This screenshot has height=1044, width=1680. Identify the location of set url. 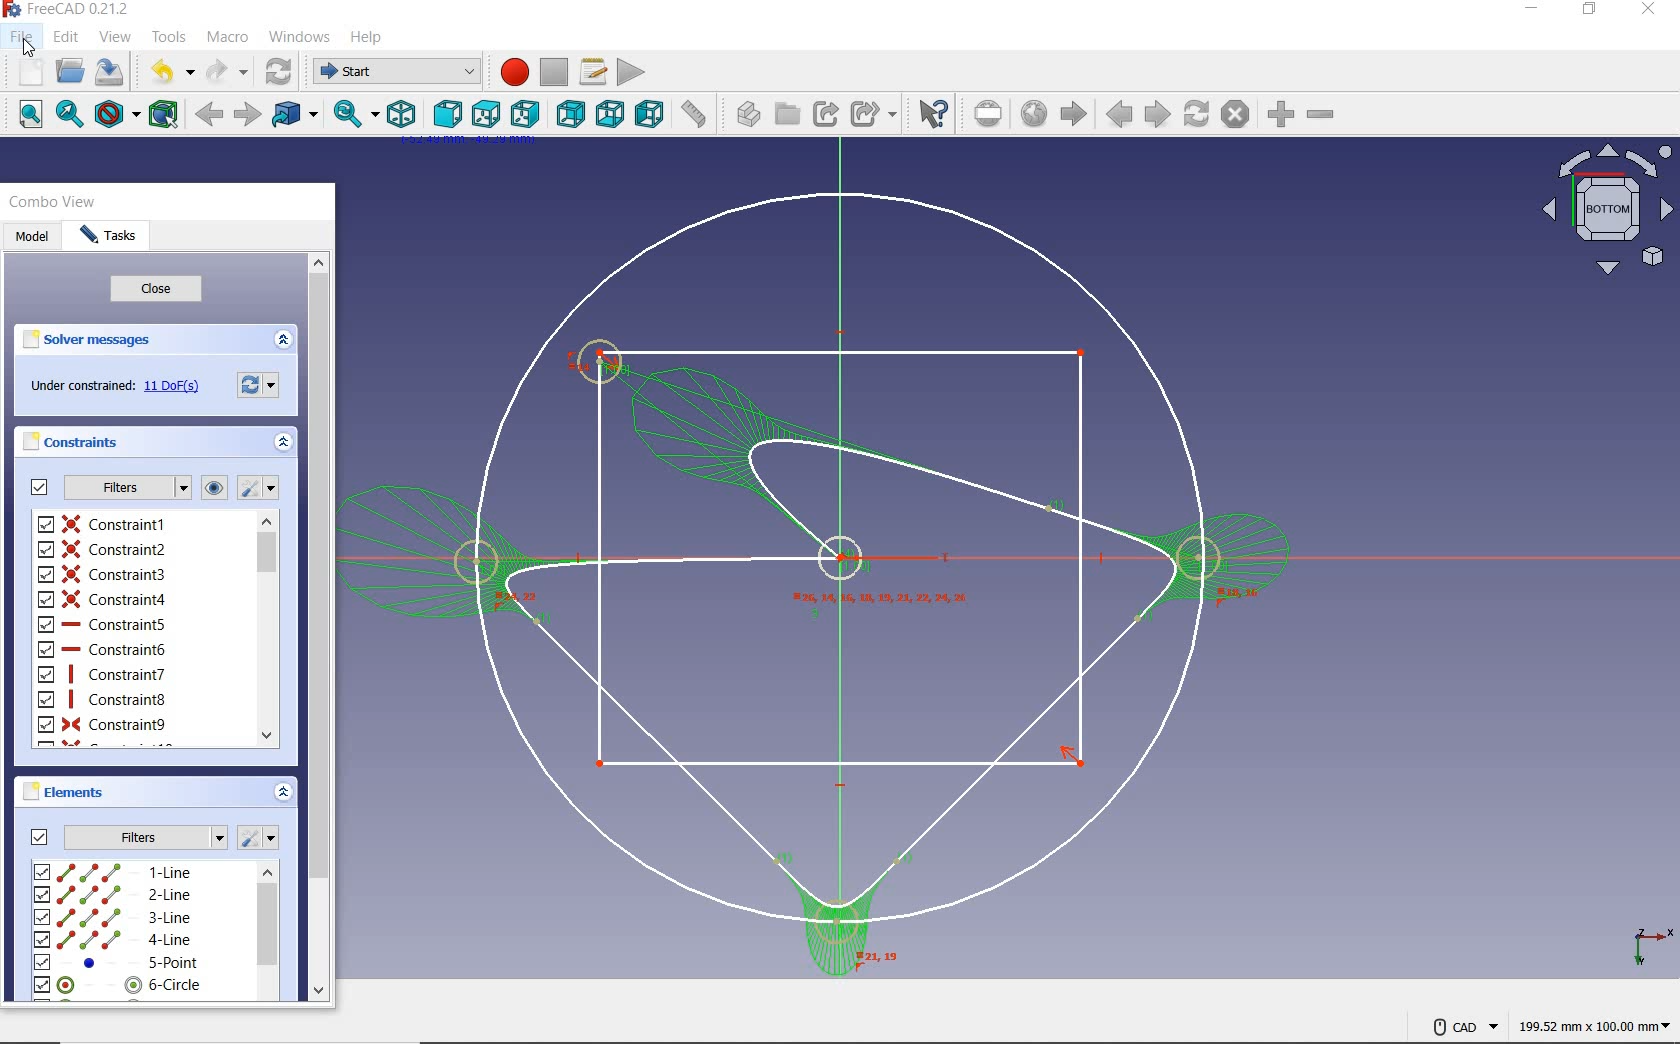
(990, 114).